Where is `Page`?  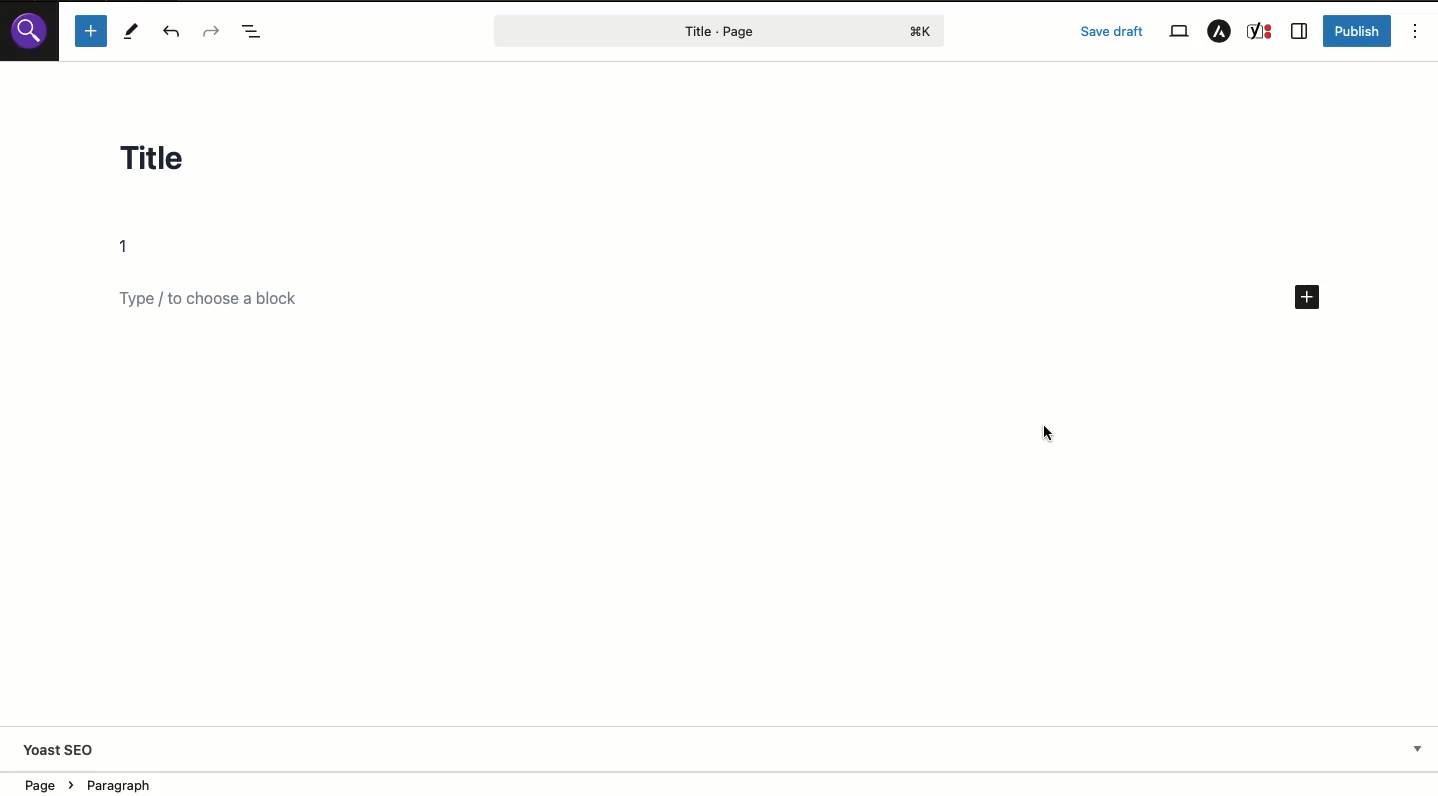 Page is located at coordinates (678, 31).